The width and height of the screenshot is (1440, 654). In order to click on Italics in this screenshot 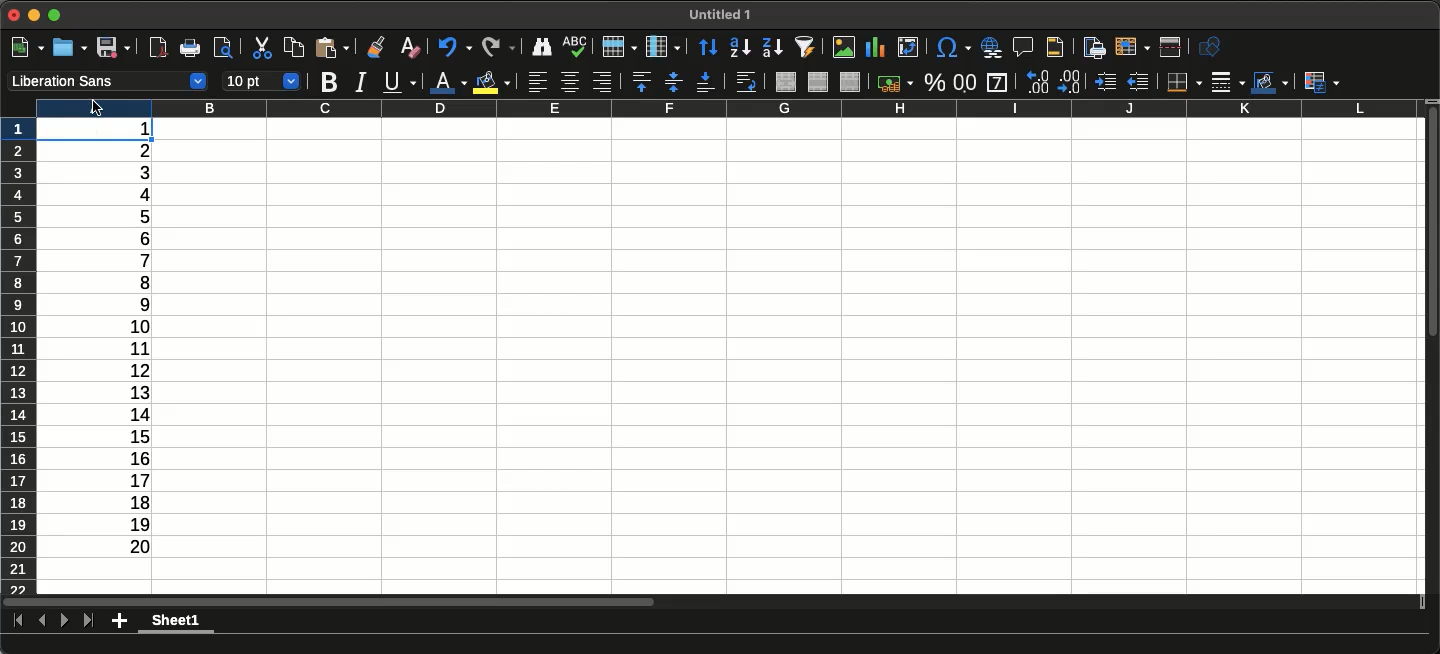, I will do `click(359, 83)`.